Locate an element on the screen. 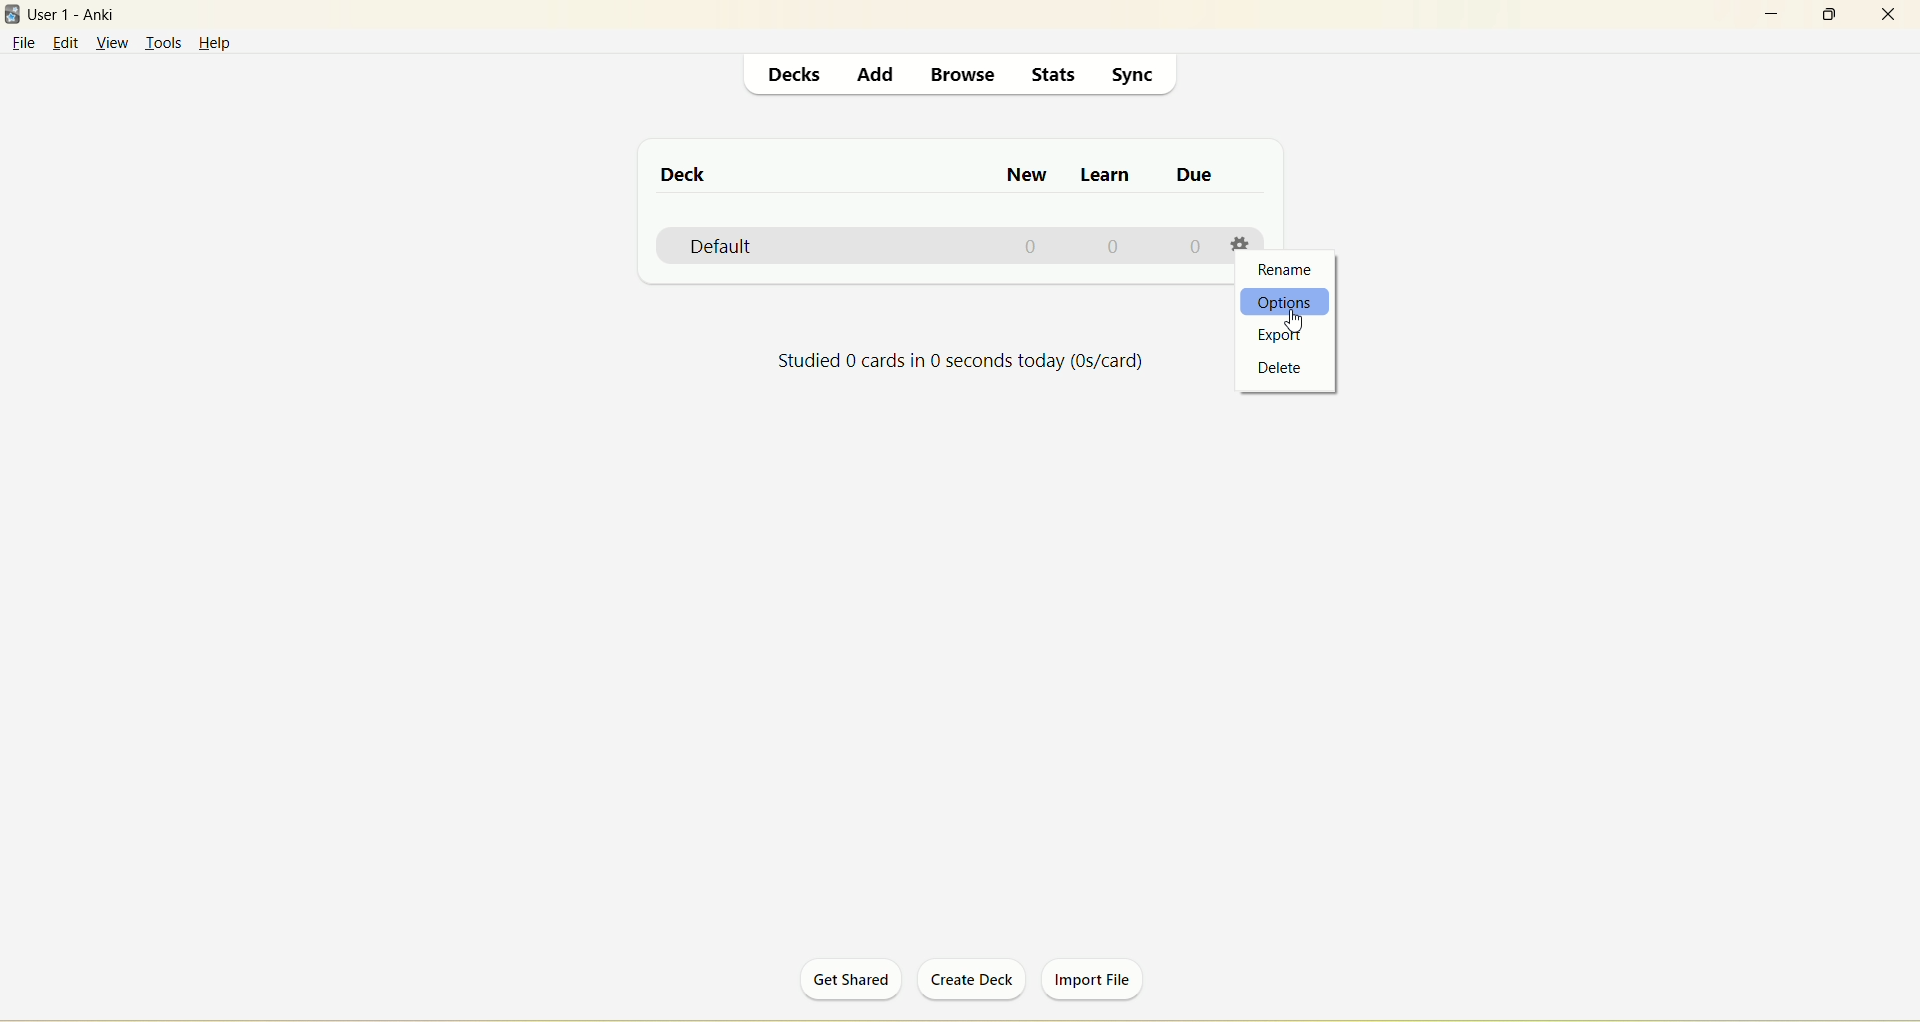  new is located at coordinates (1030, 177).